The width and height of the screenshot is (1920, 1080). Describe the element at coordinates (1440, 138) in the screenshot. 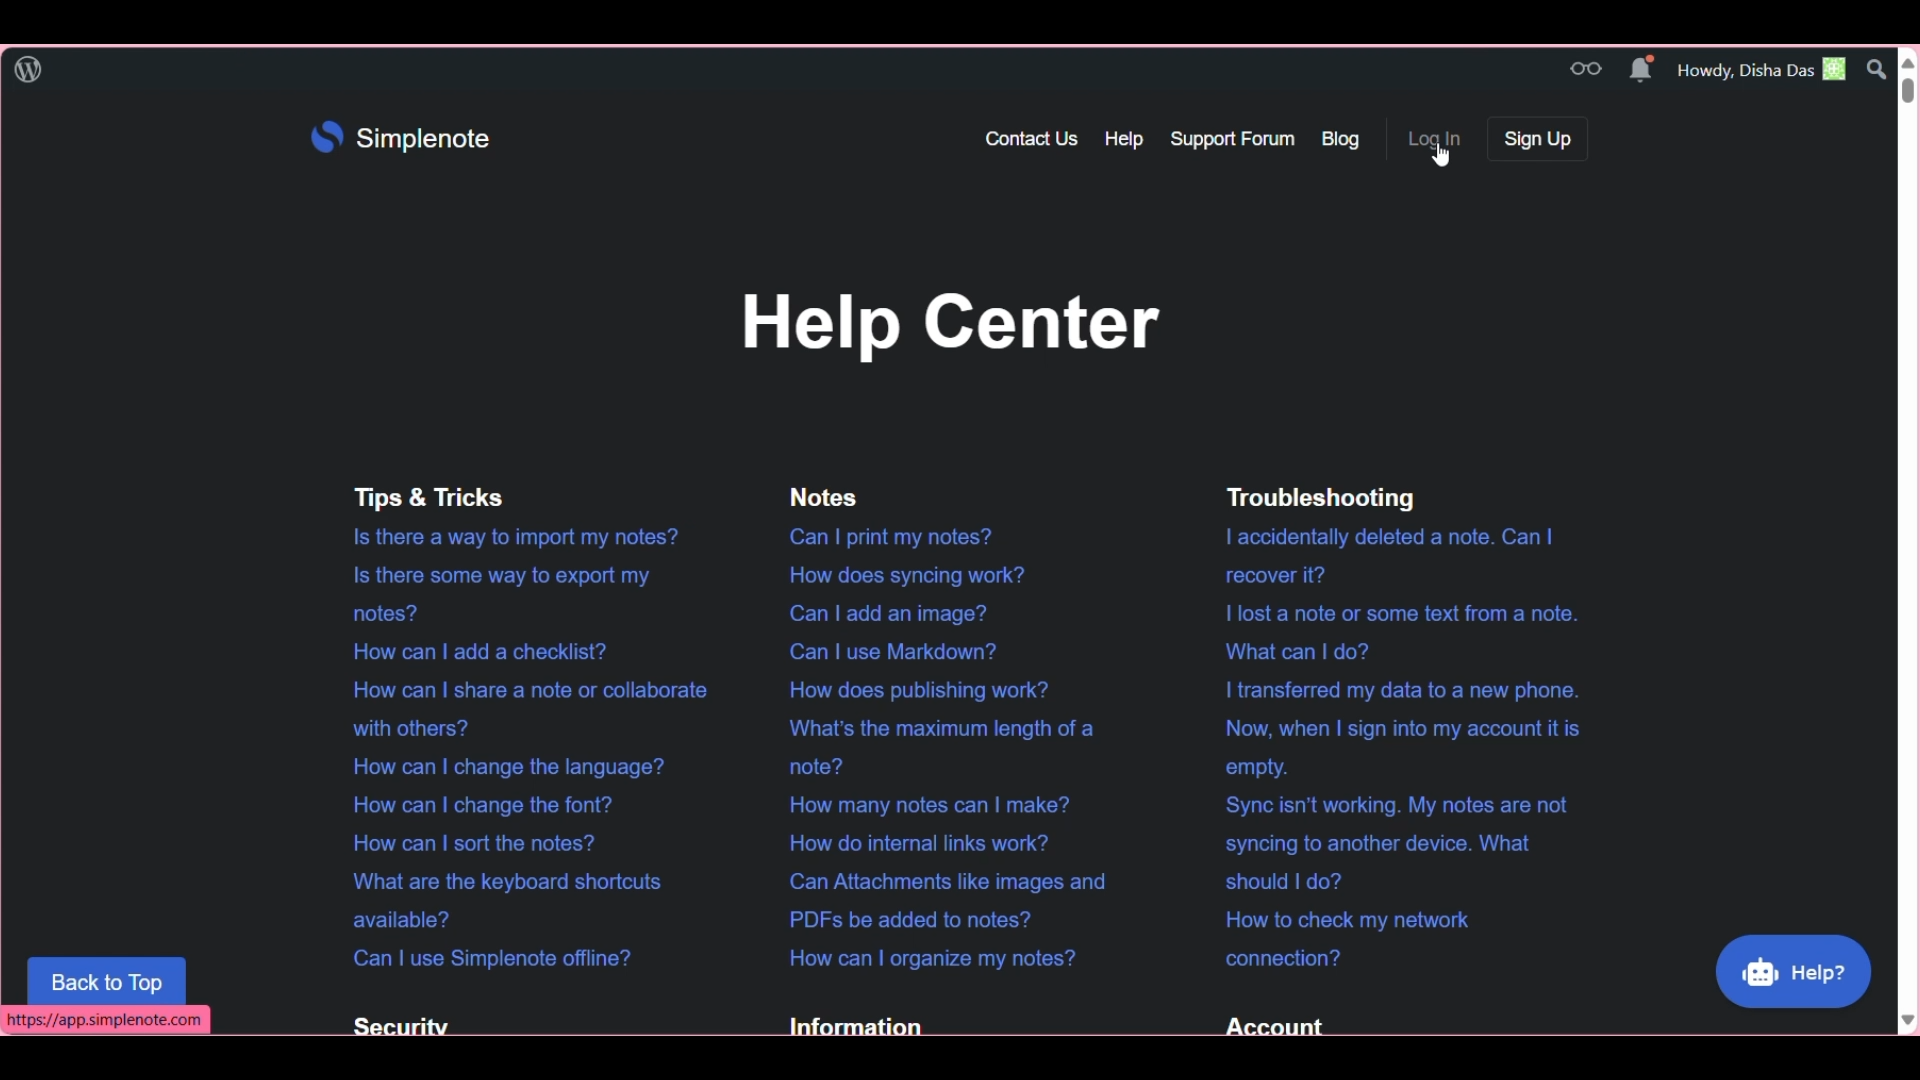

I see `Log in` at that location.